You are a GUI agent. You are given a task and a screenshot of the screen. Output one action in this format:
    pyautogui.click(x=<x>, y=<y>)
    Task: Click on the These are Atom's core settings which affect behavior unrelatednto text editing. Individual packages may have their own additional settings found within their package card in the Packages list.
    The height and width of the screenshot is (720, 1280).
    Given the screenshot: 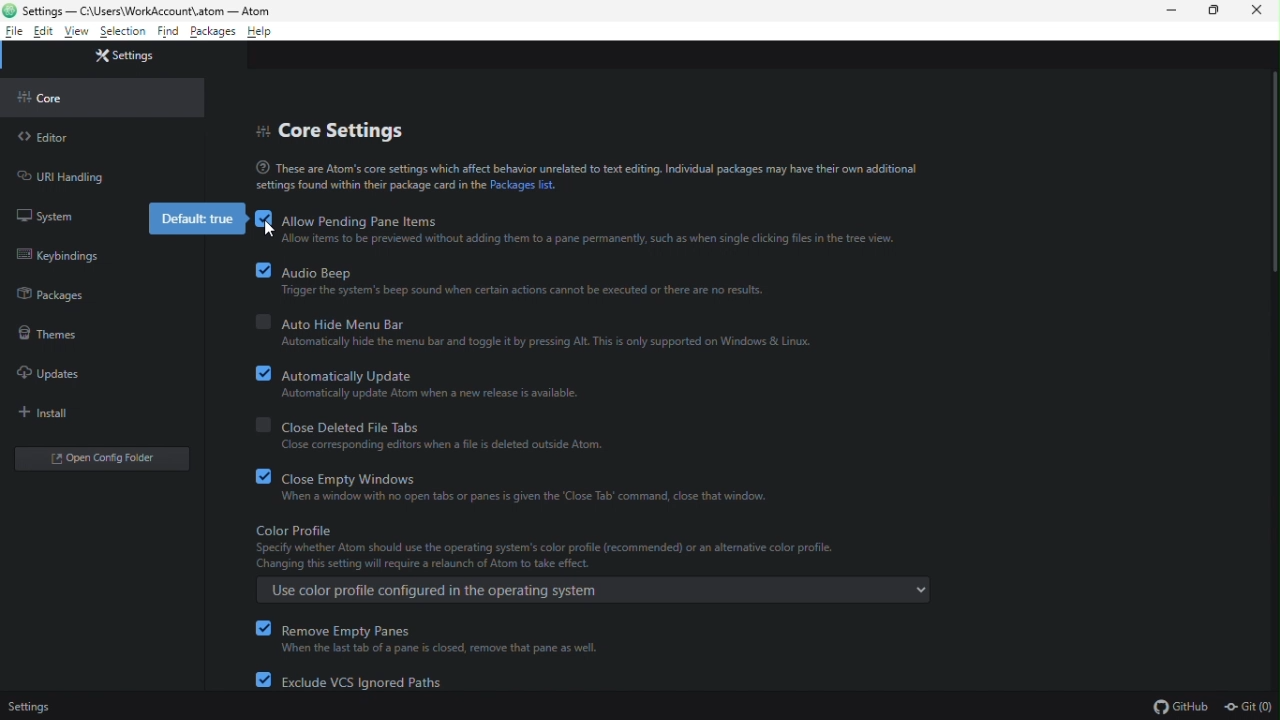 What is the action you would take?
    pyautogui.click(x=589, y=176)
    